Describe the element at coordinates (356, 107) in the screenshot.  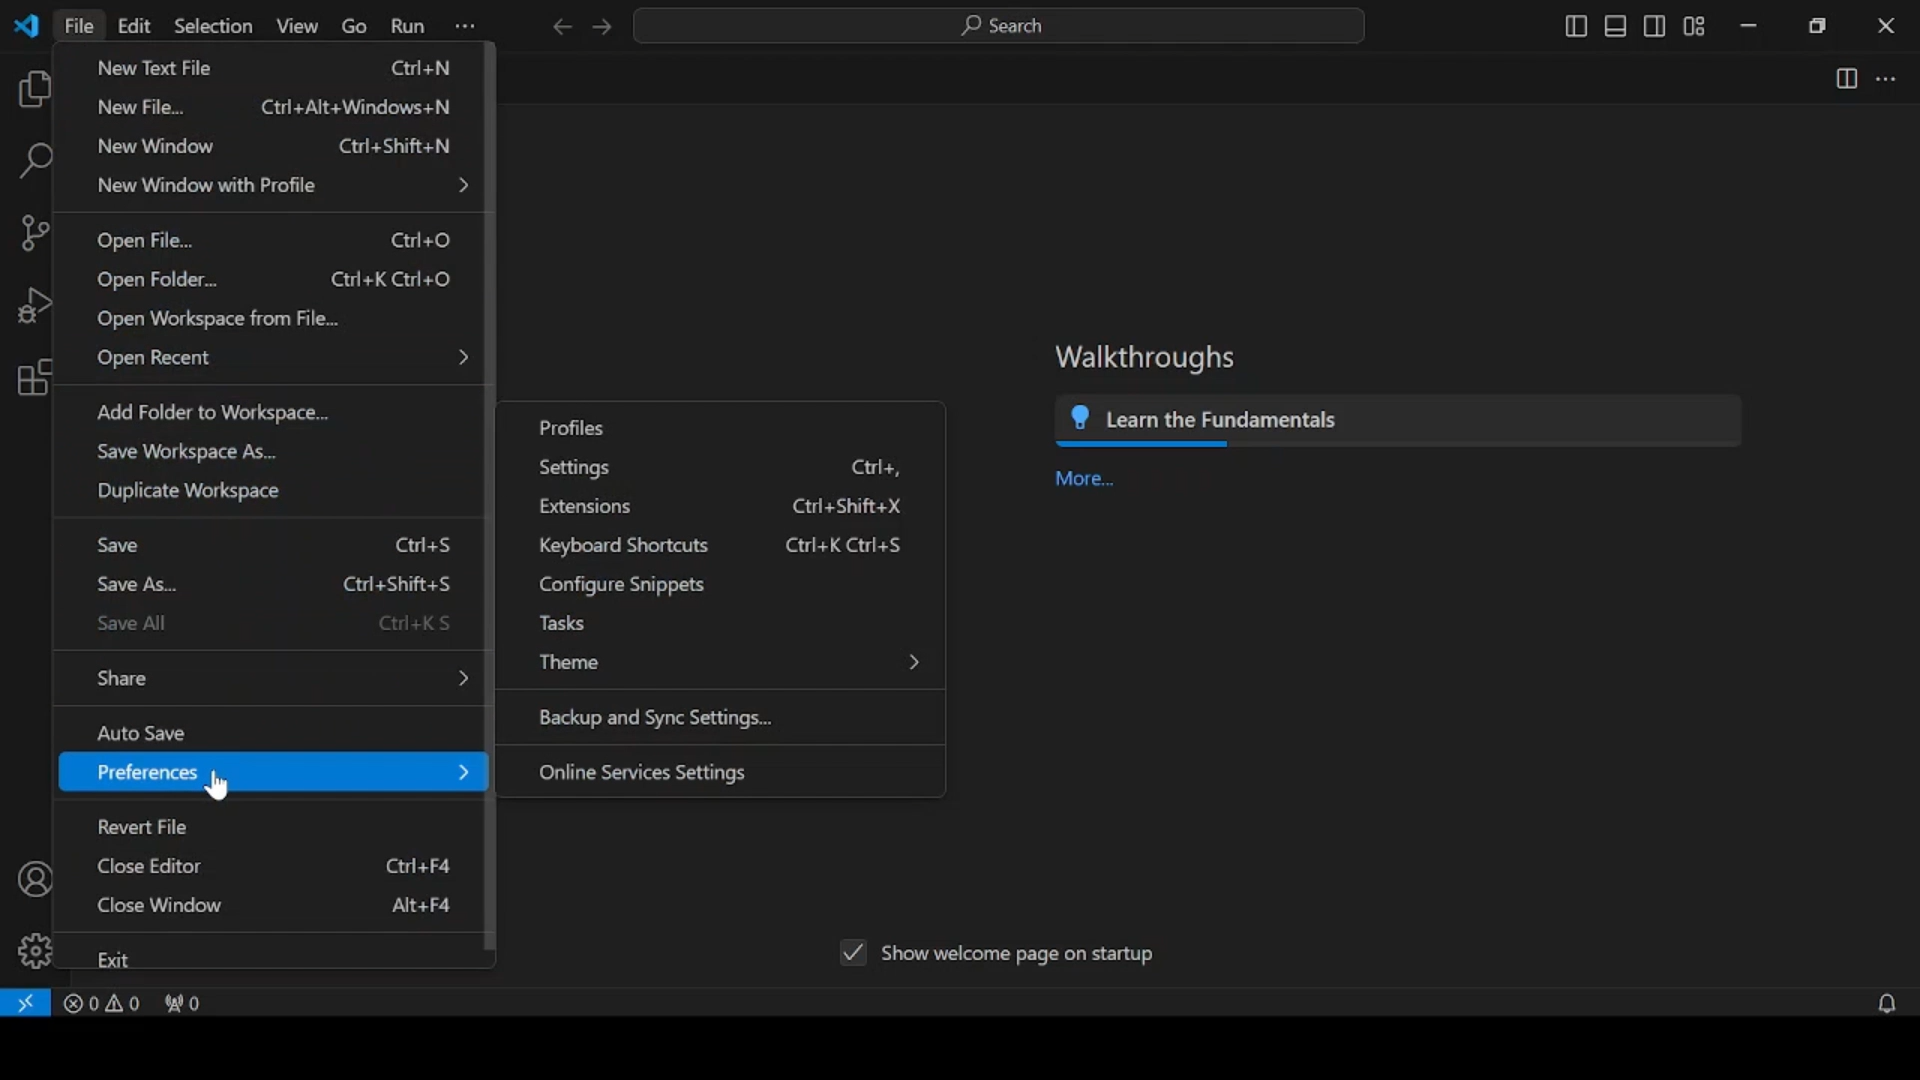
I see `Ctrl+Alt+Windows+N` at that location.